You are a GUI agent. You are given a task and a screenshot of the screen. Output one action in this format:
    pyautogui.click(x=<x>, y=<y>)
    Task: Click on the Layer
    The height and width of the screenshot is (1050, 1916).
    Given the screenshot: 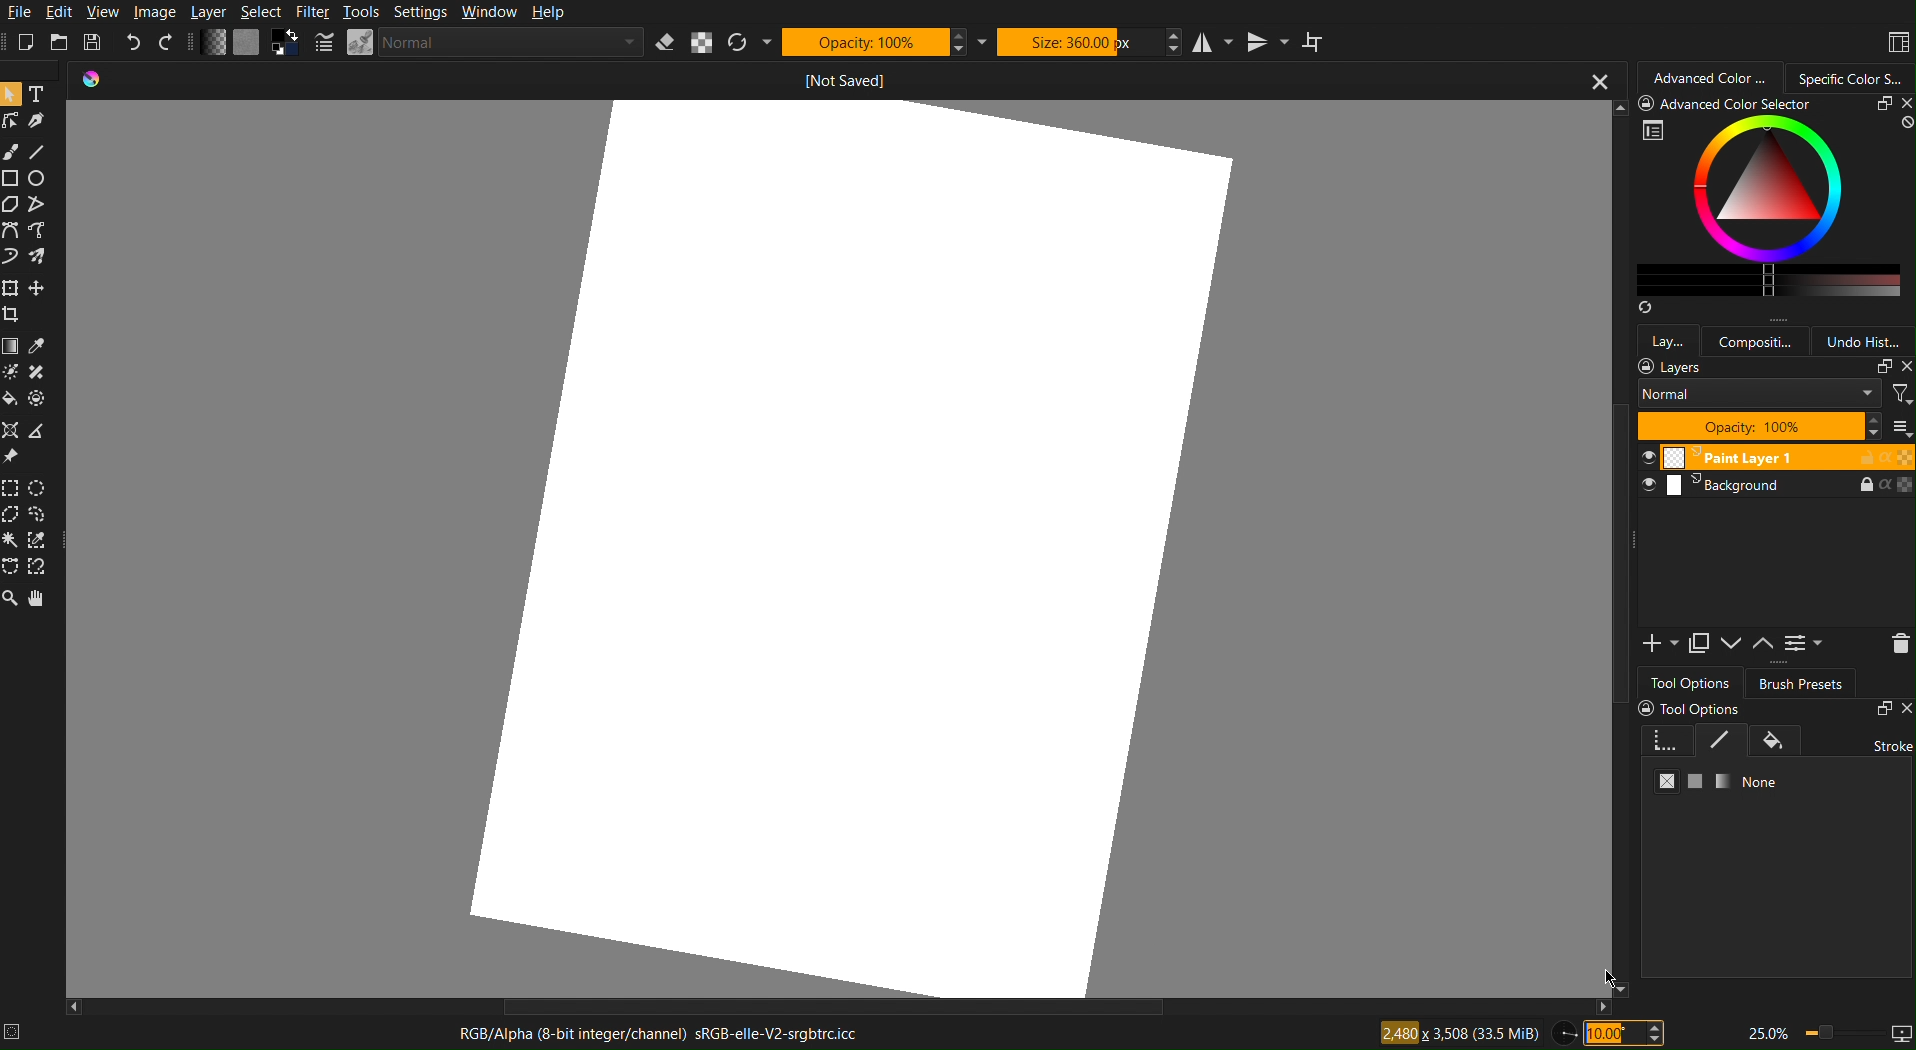 What is the action you would take?
    pyautogui.click(x=209, y=12)
    